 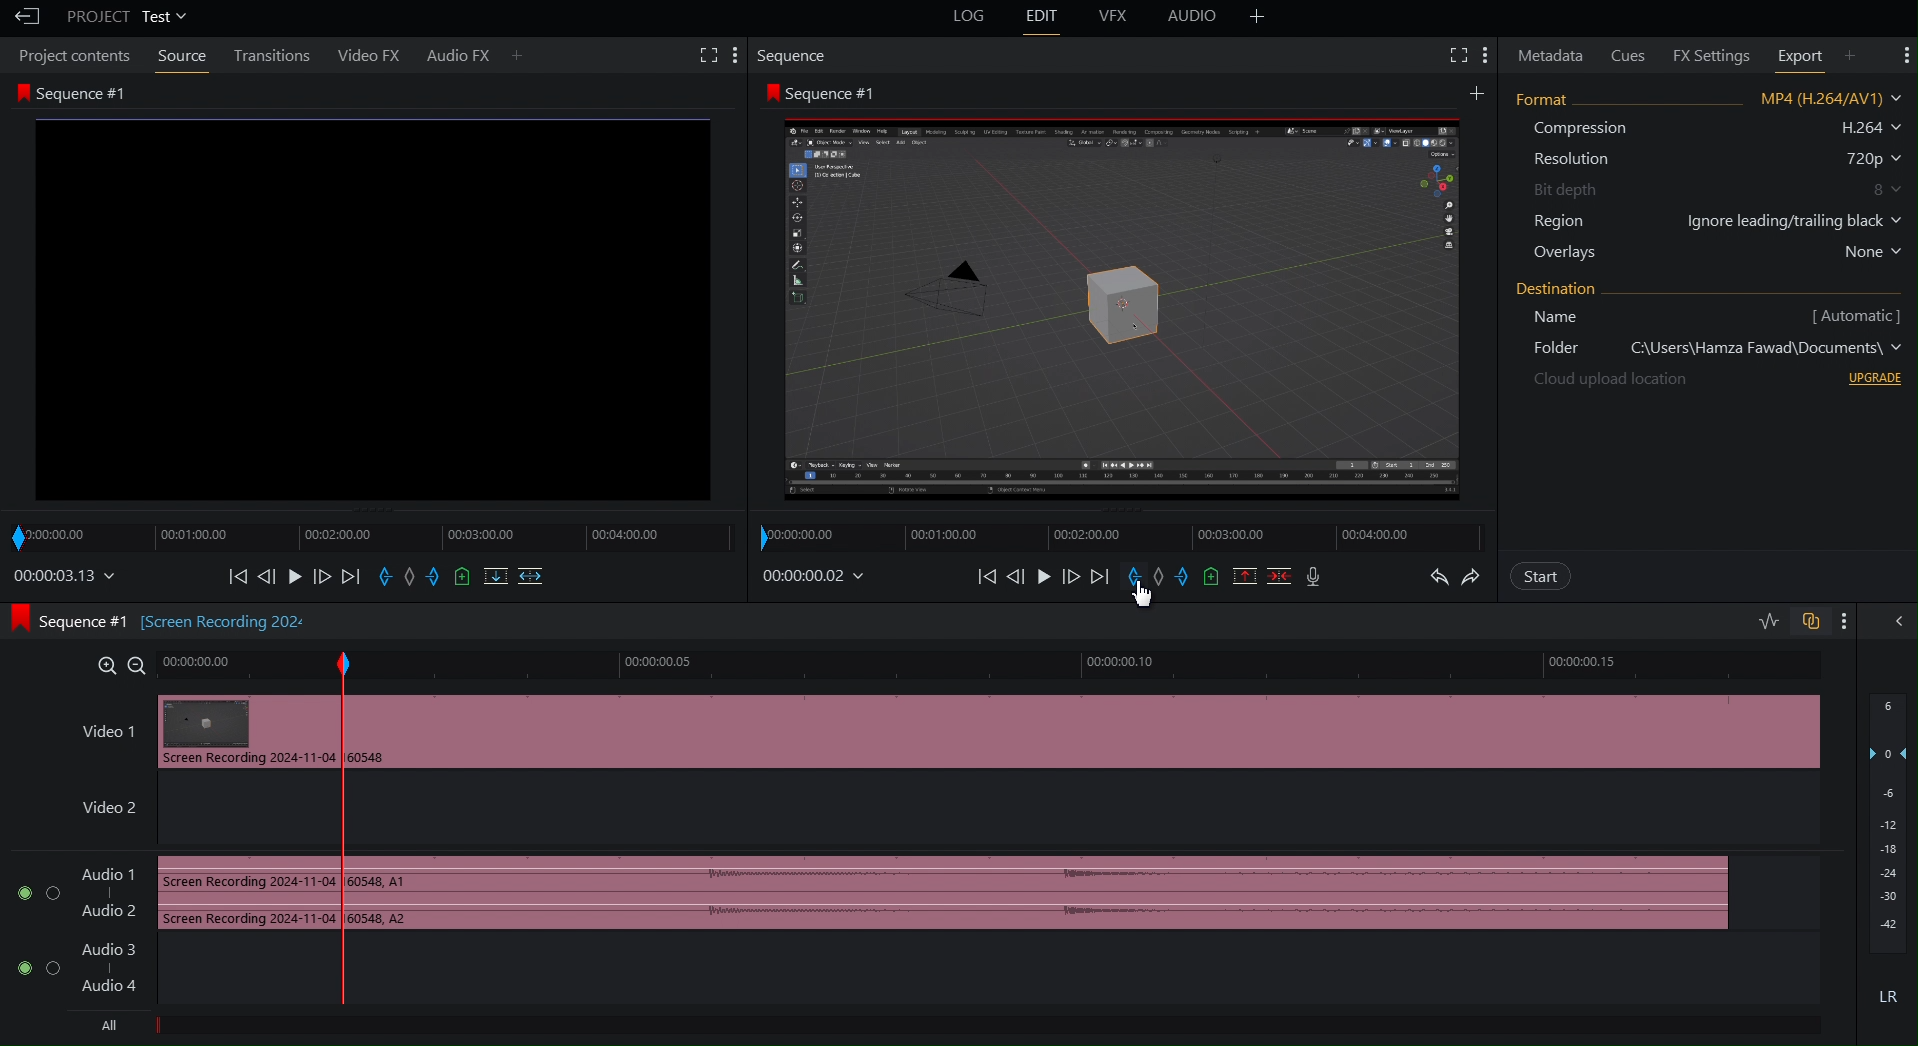 I want to click on Sequence 1 Preview, so click(x=1120, y=294).